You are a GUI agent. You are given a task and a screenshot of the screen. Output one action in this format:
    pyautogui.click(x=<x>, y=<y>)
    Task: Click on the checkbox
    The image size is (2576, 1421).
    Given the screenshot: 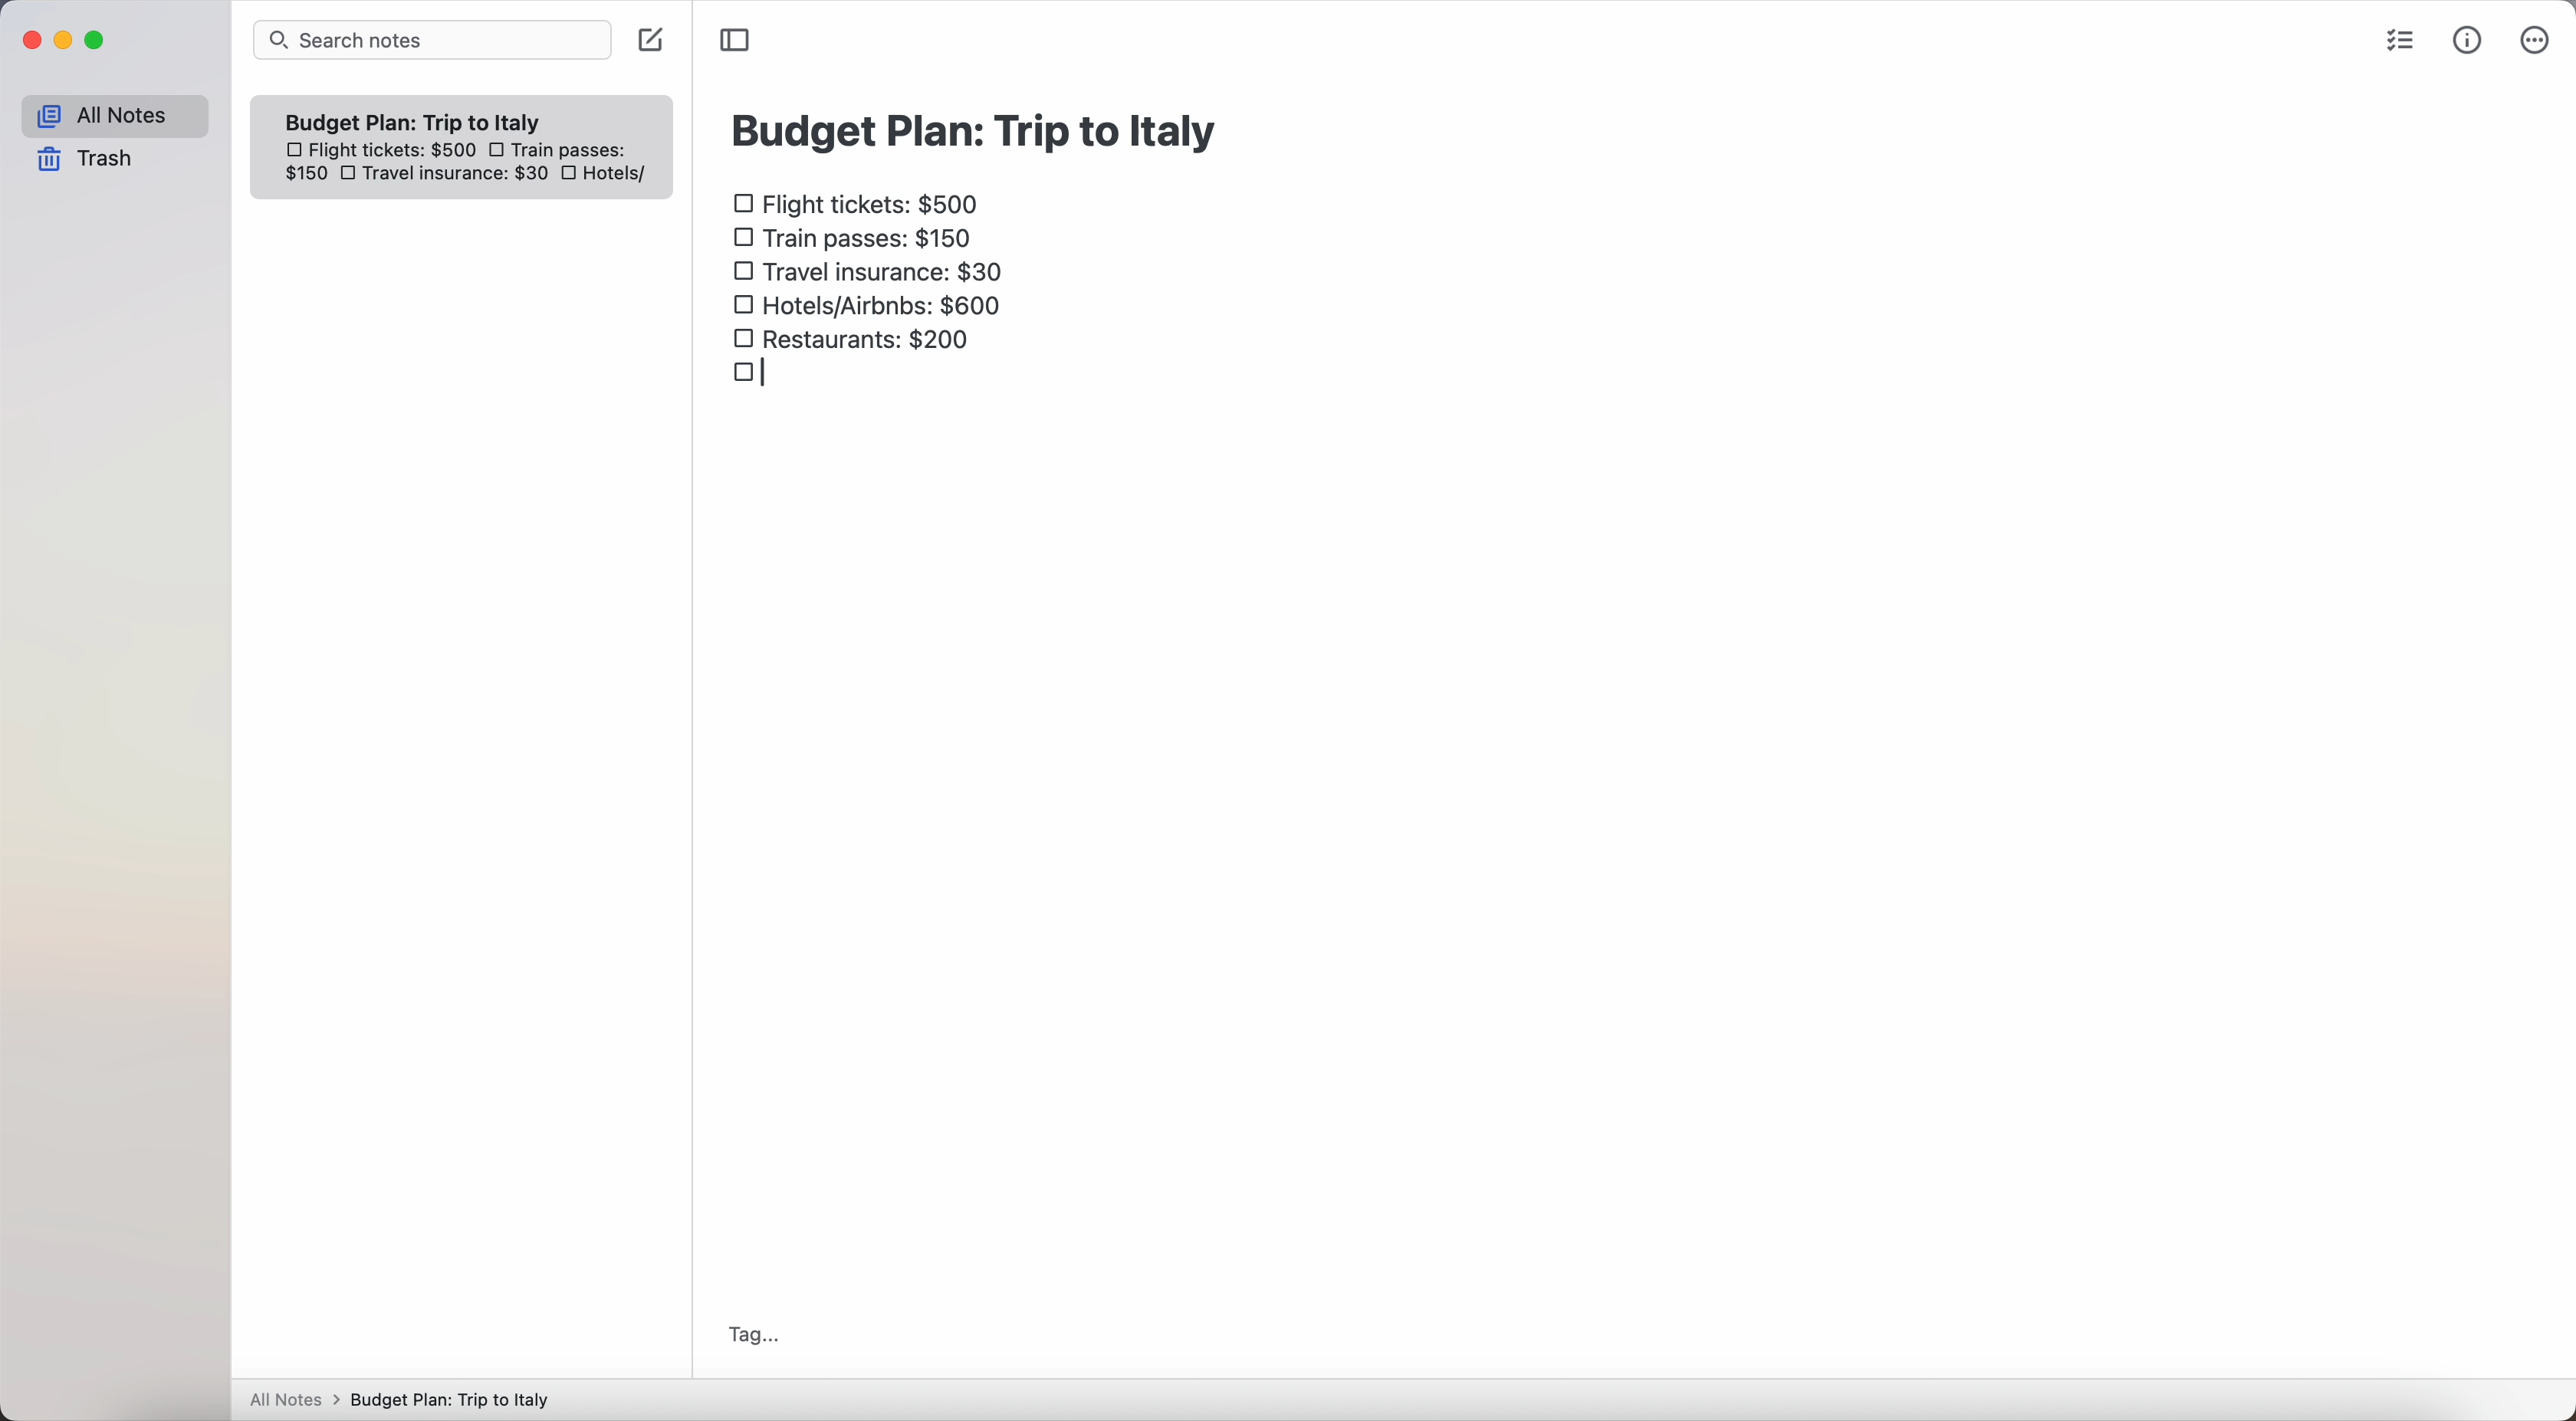 What is the action you would take?
    pyautogui.click(x=576, y=175)
    